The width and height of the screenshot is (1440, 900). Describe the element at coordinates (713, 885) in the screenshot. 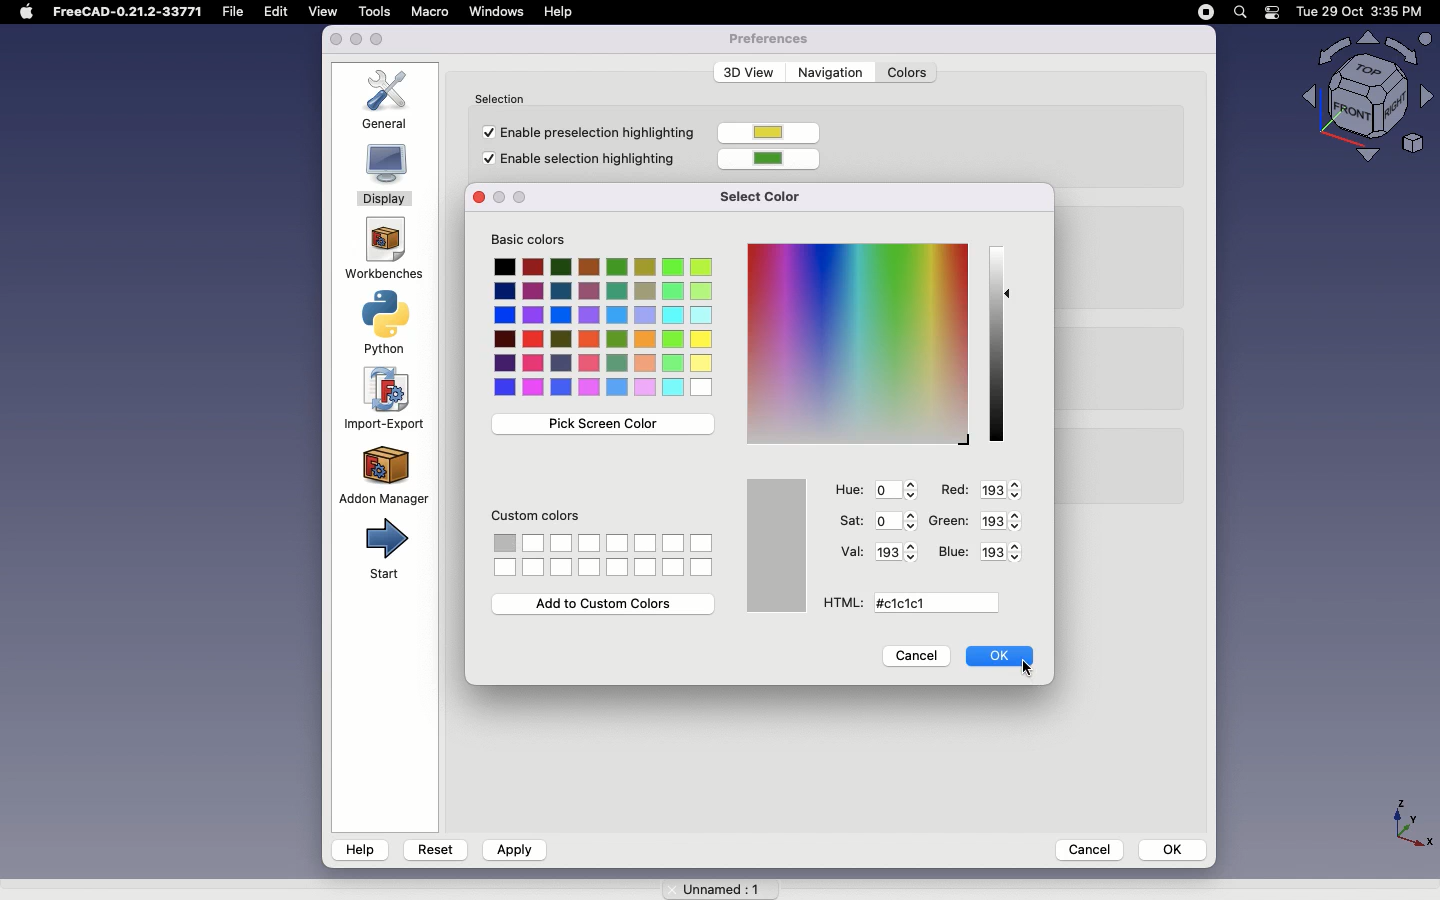

I see `Unnamed 1` at that location.